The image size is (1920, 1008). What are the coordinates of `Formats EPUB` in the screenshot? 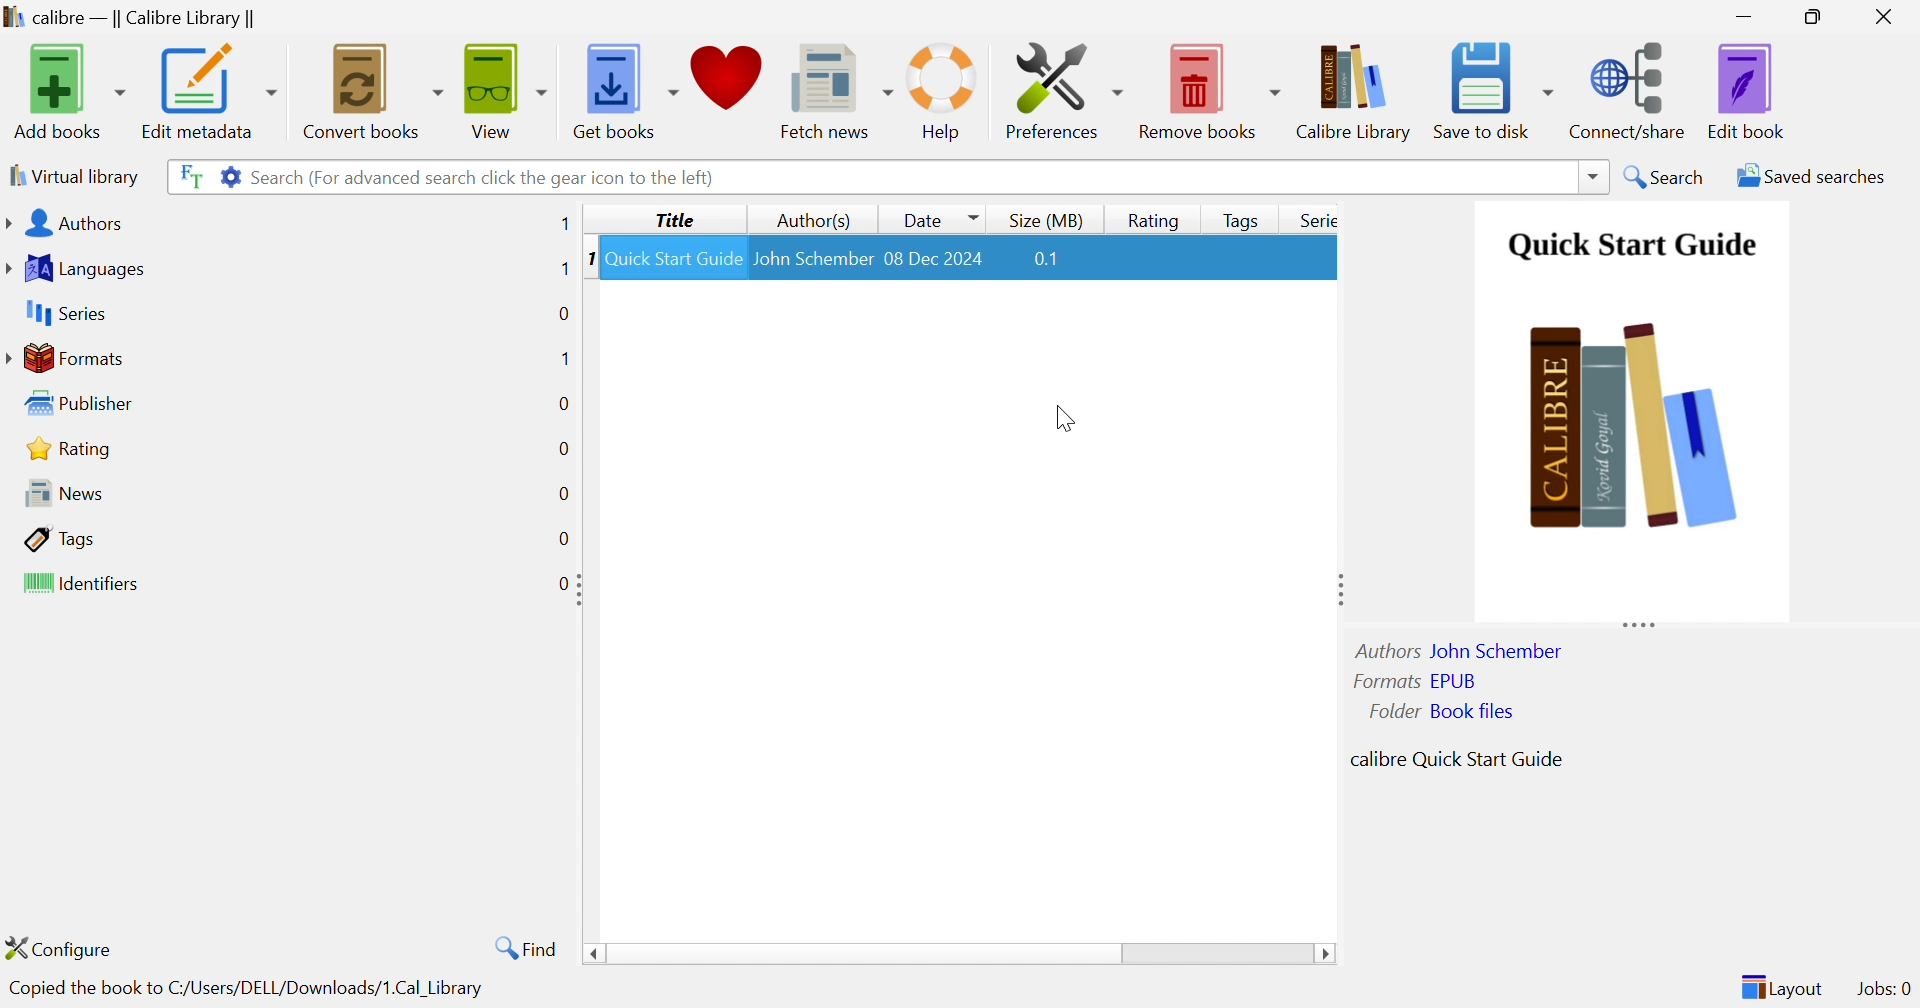 It's located at (1415, 680).